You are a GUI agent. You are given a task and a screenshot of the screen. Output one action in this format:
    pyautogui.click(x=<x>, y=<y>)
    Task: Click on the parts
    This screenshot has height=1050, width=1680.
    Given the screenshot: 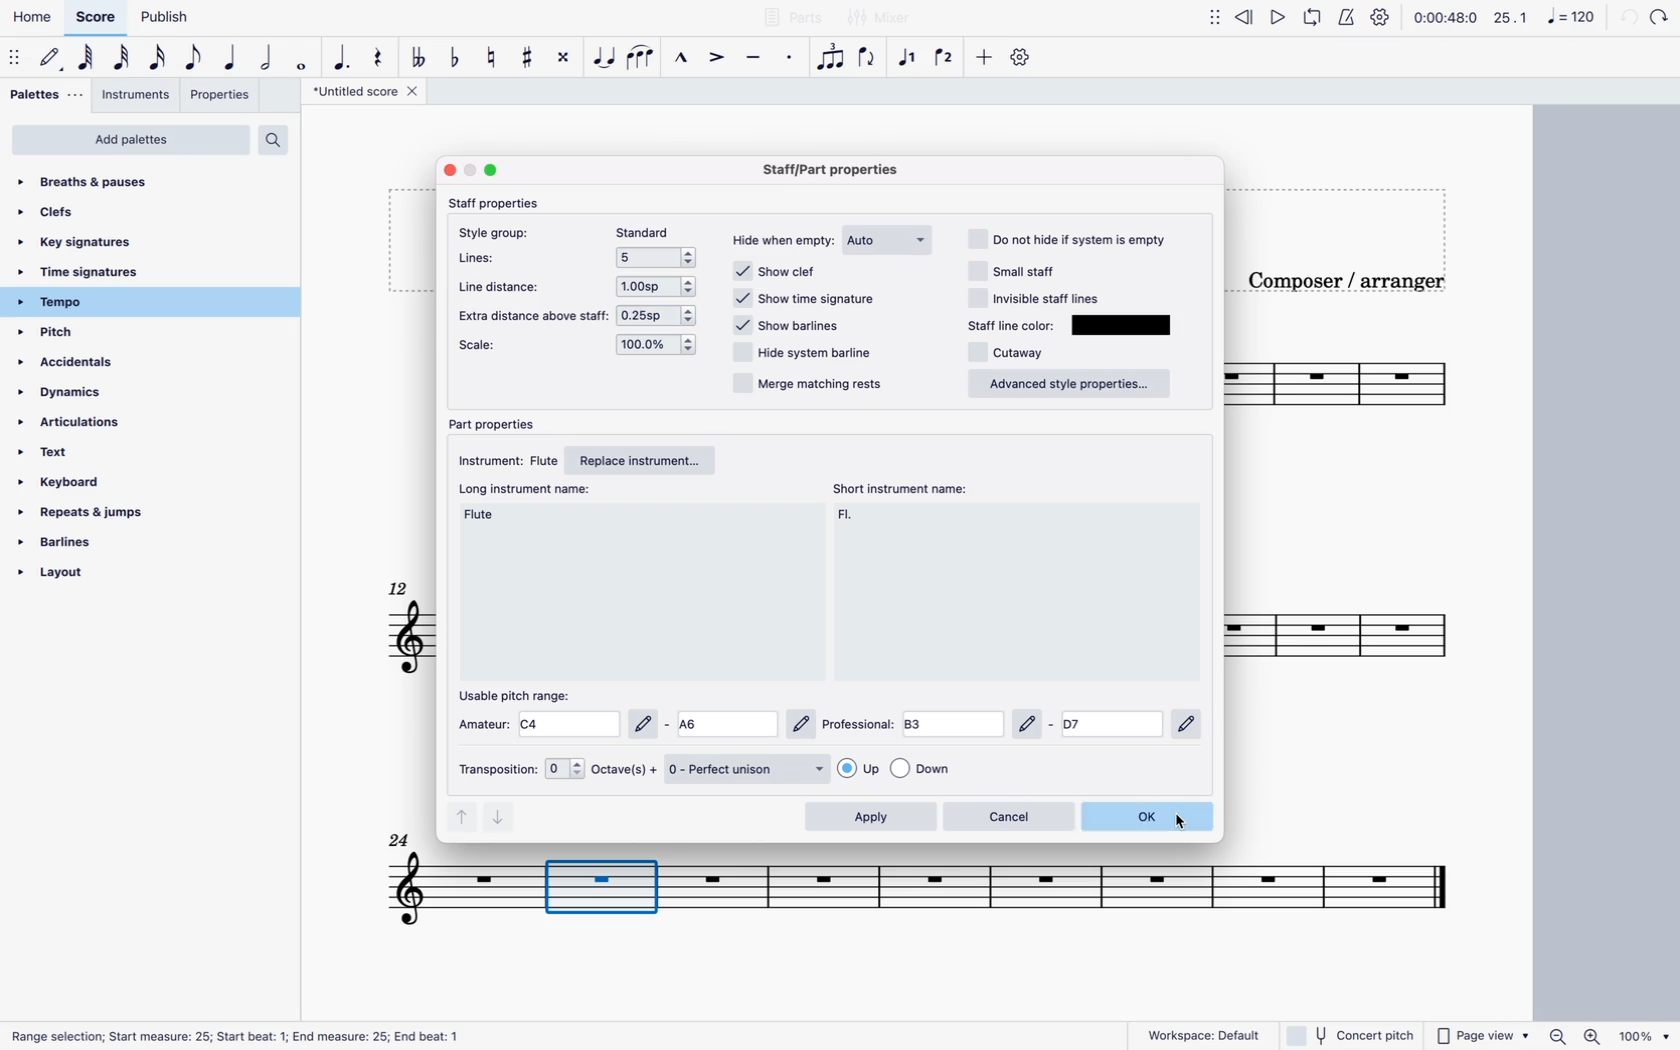 What is the action you would take?
    pyautogui.click(x=792, y=16)
    